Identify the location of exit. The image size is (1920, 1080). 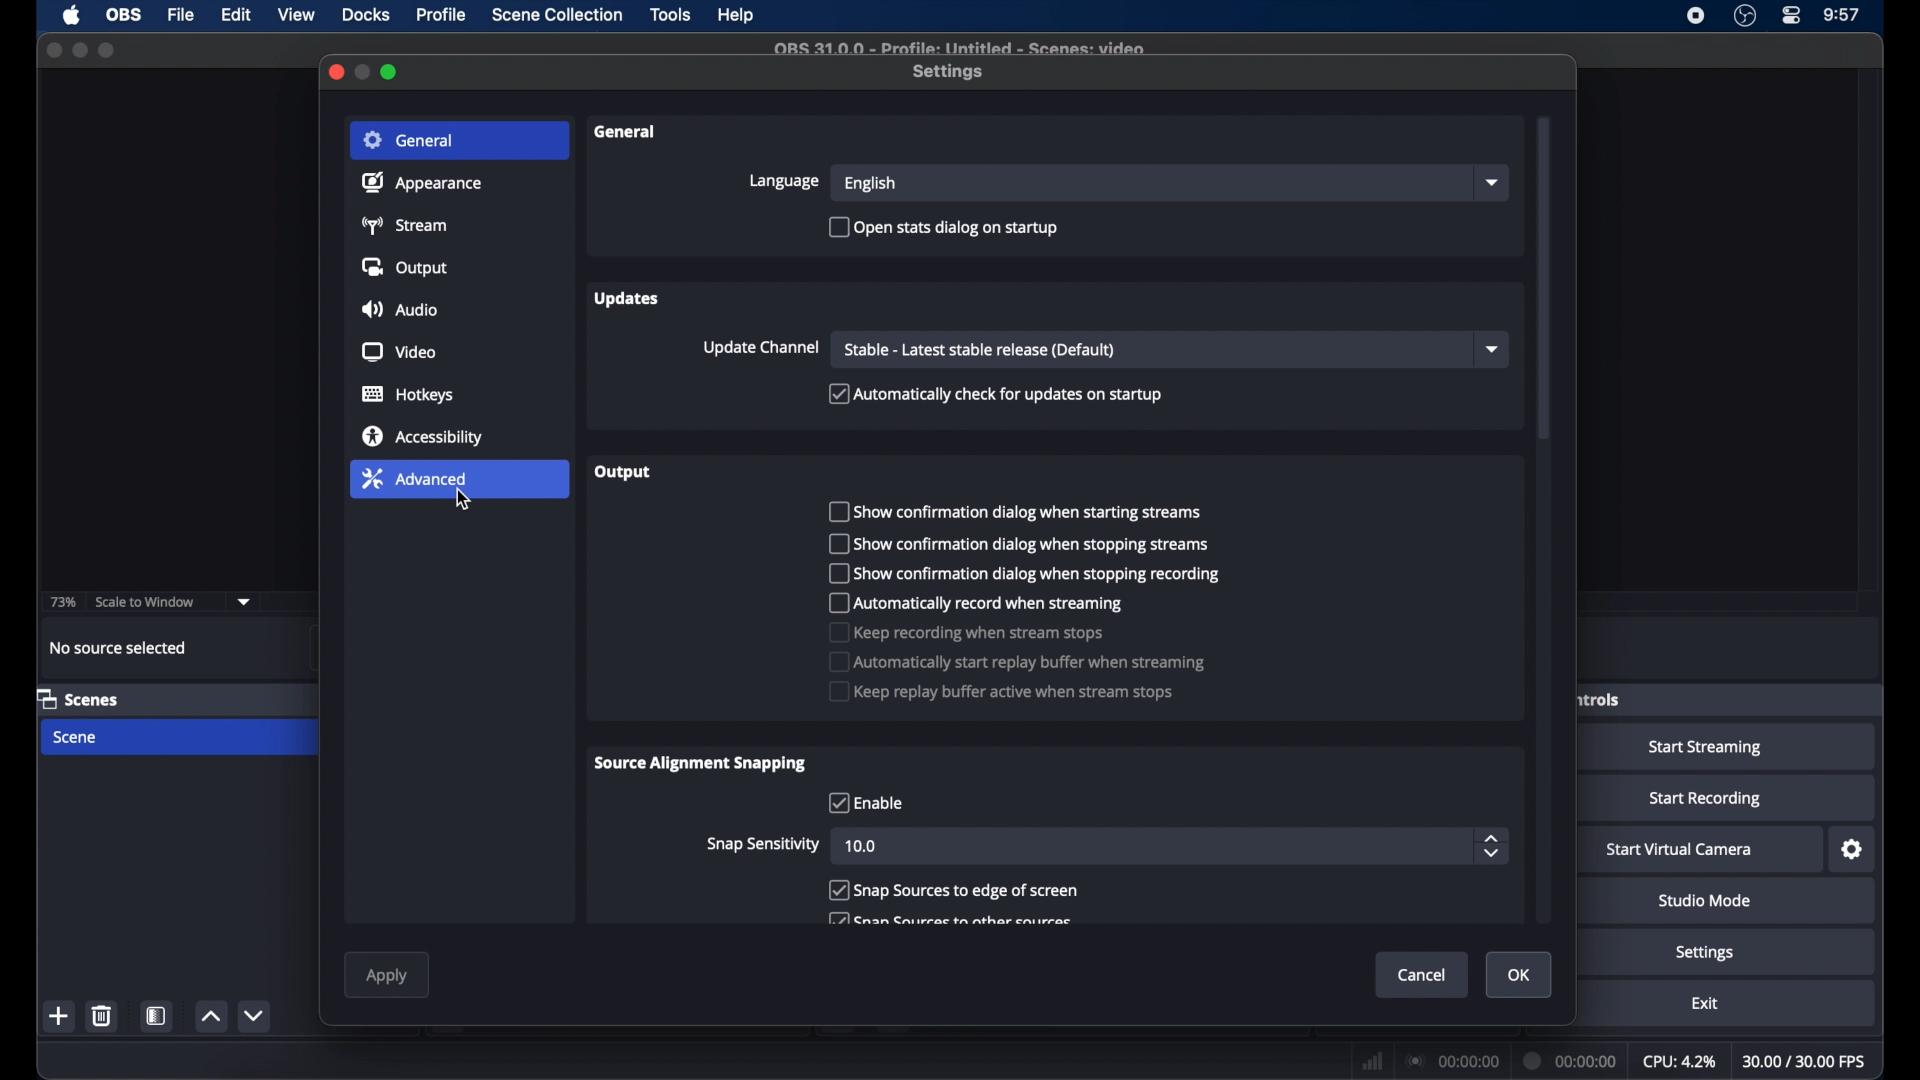
(1704, 1003).